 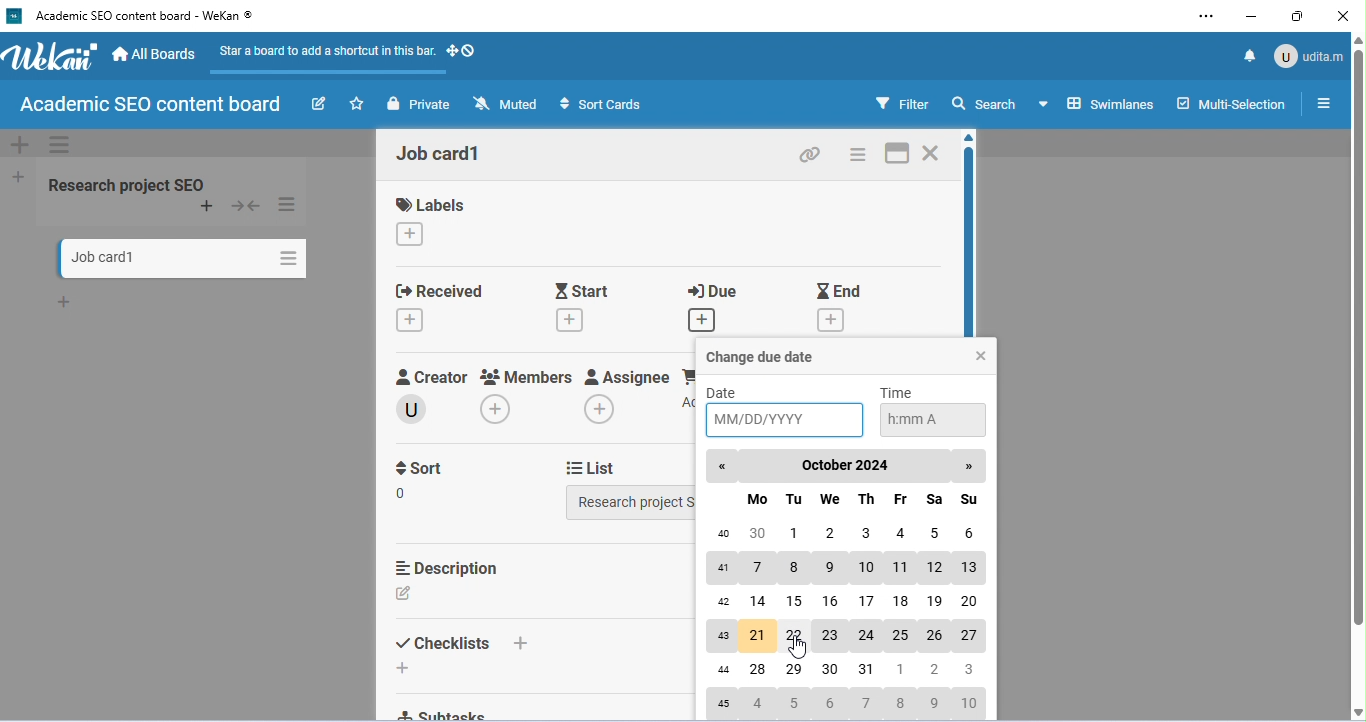 I want to click on end, so click(x=841, y=290).